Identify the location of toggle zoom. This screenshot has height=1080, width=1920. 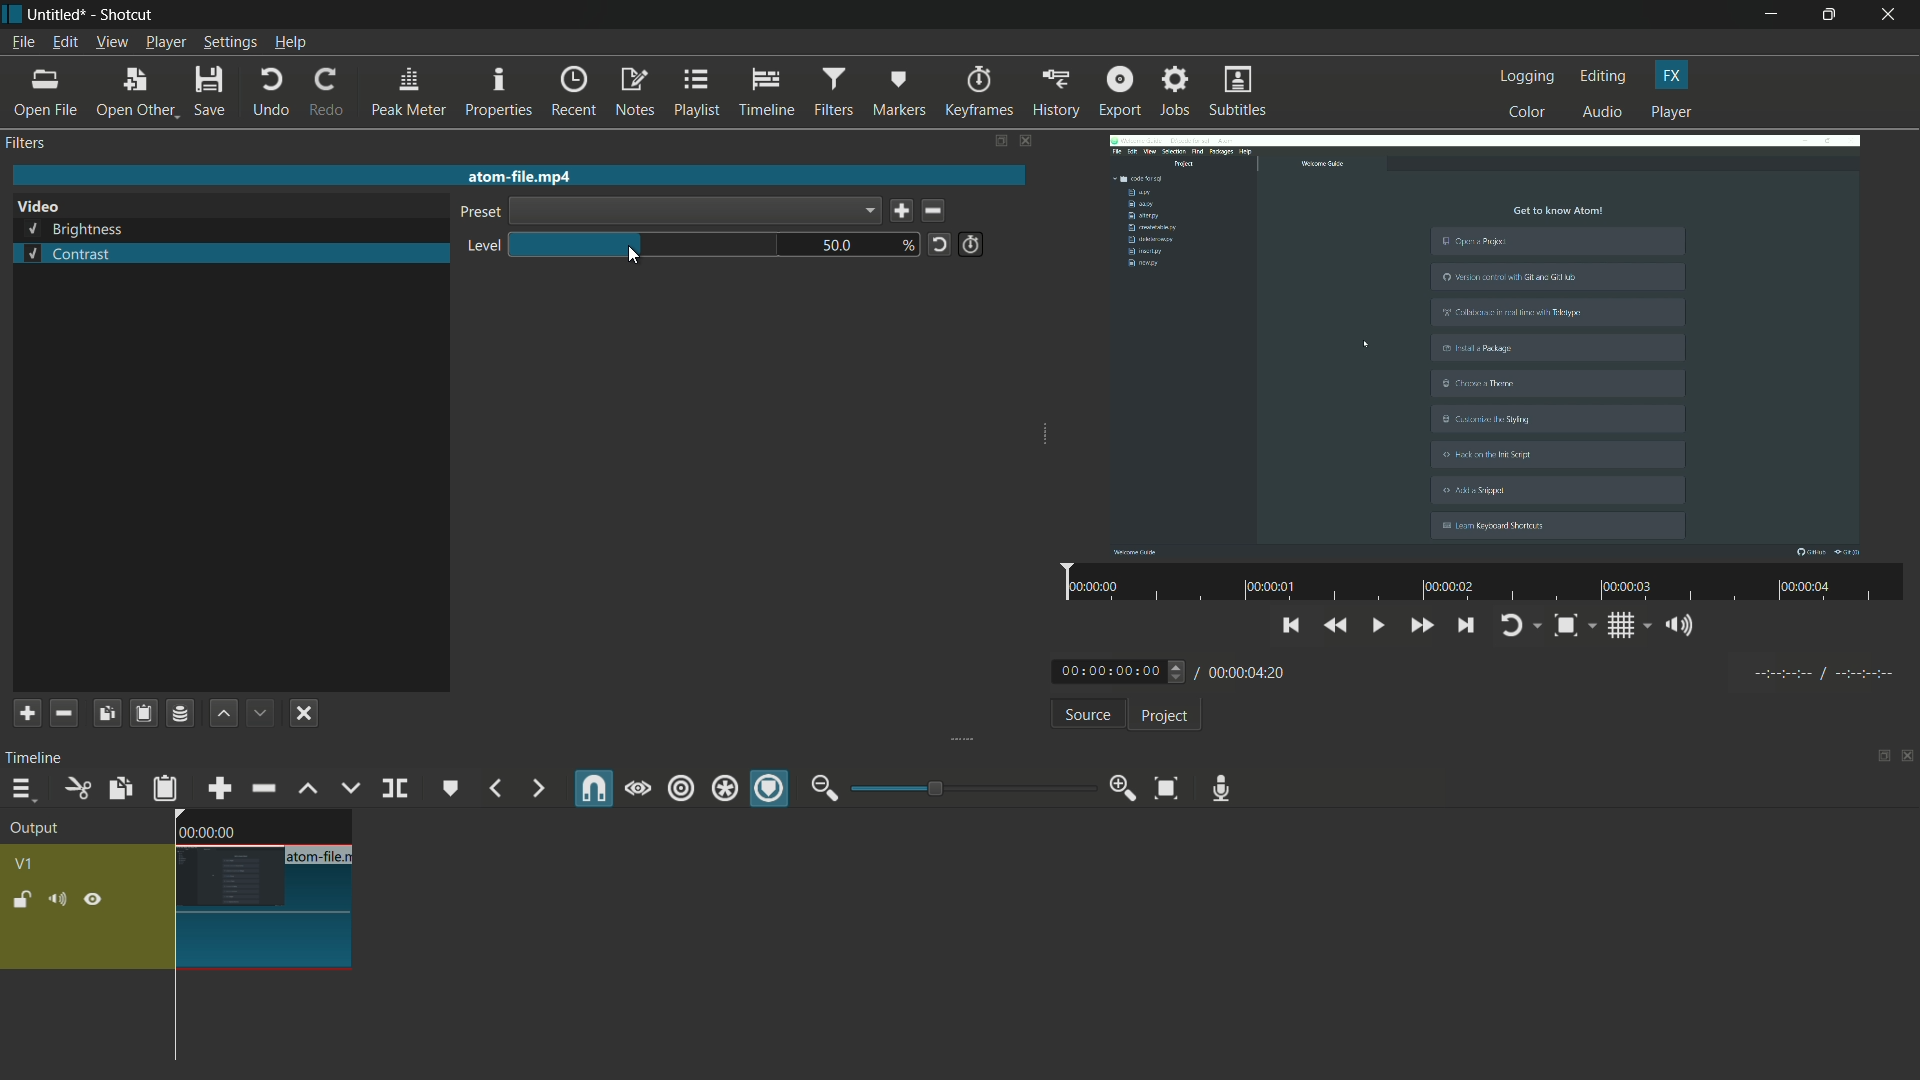
(1573, 627).